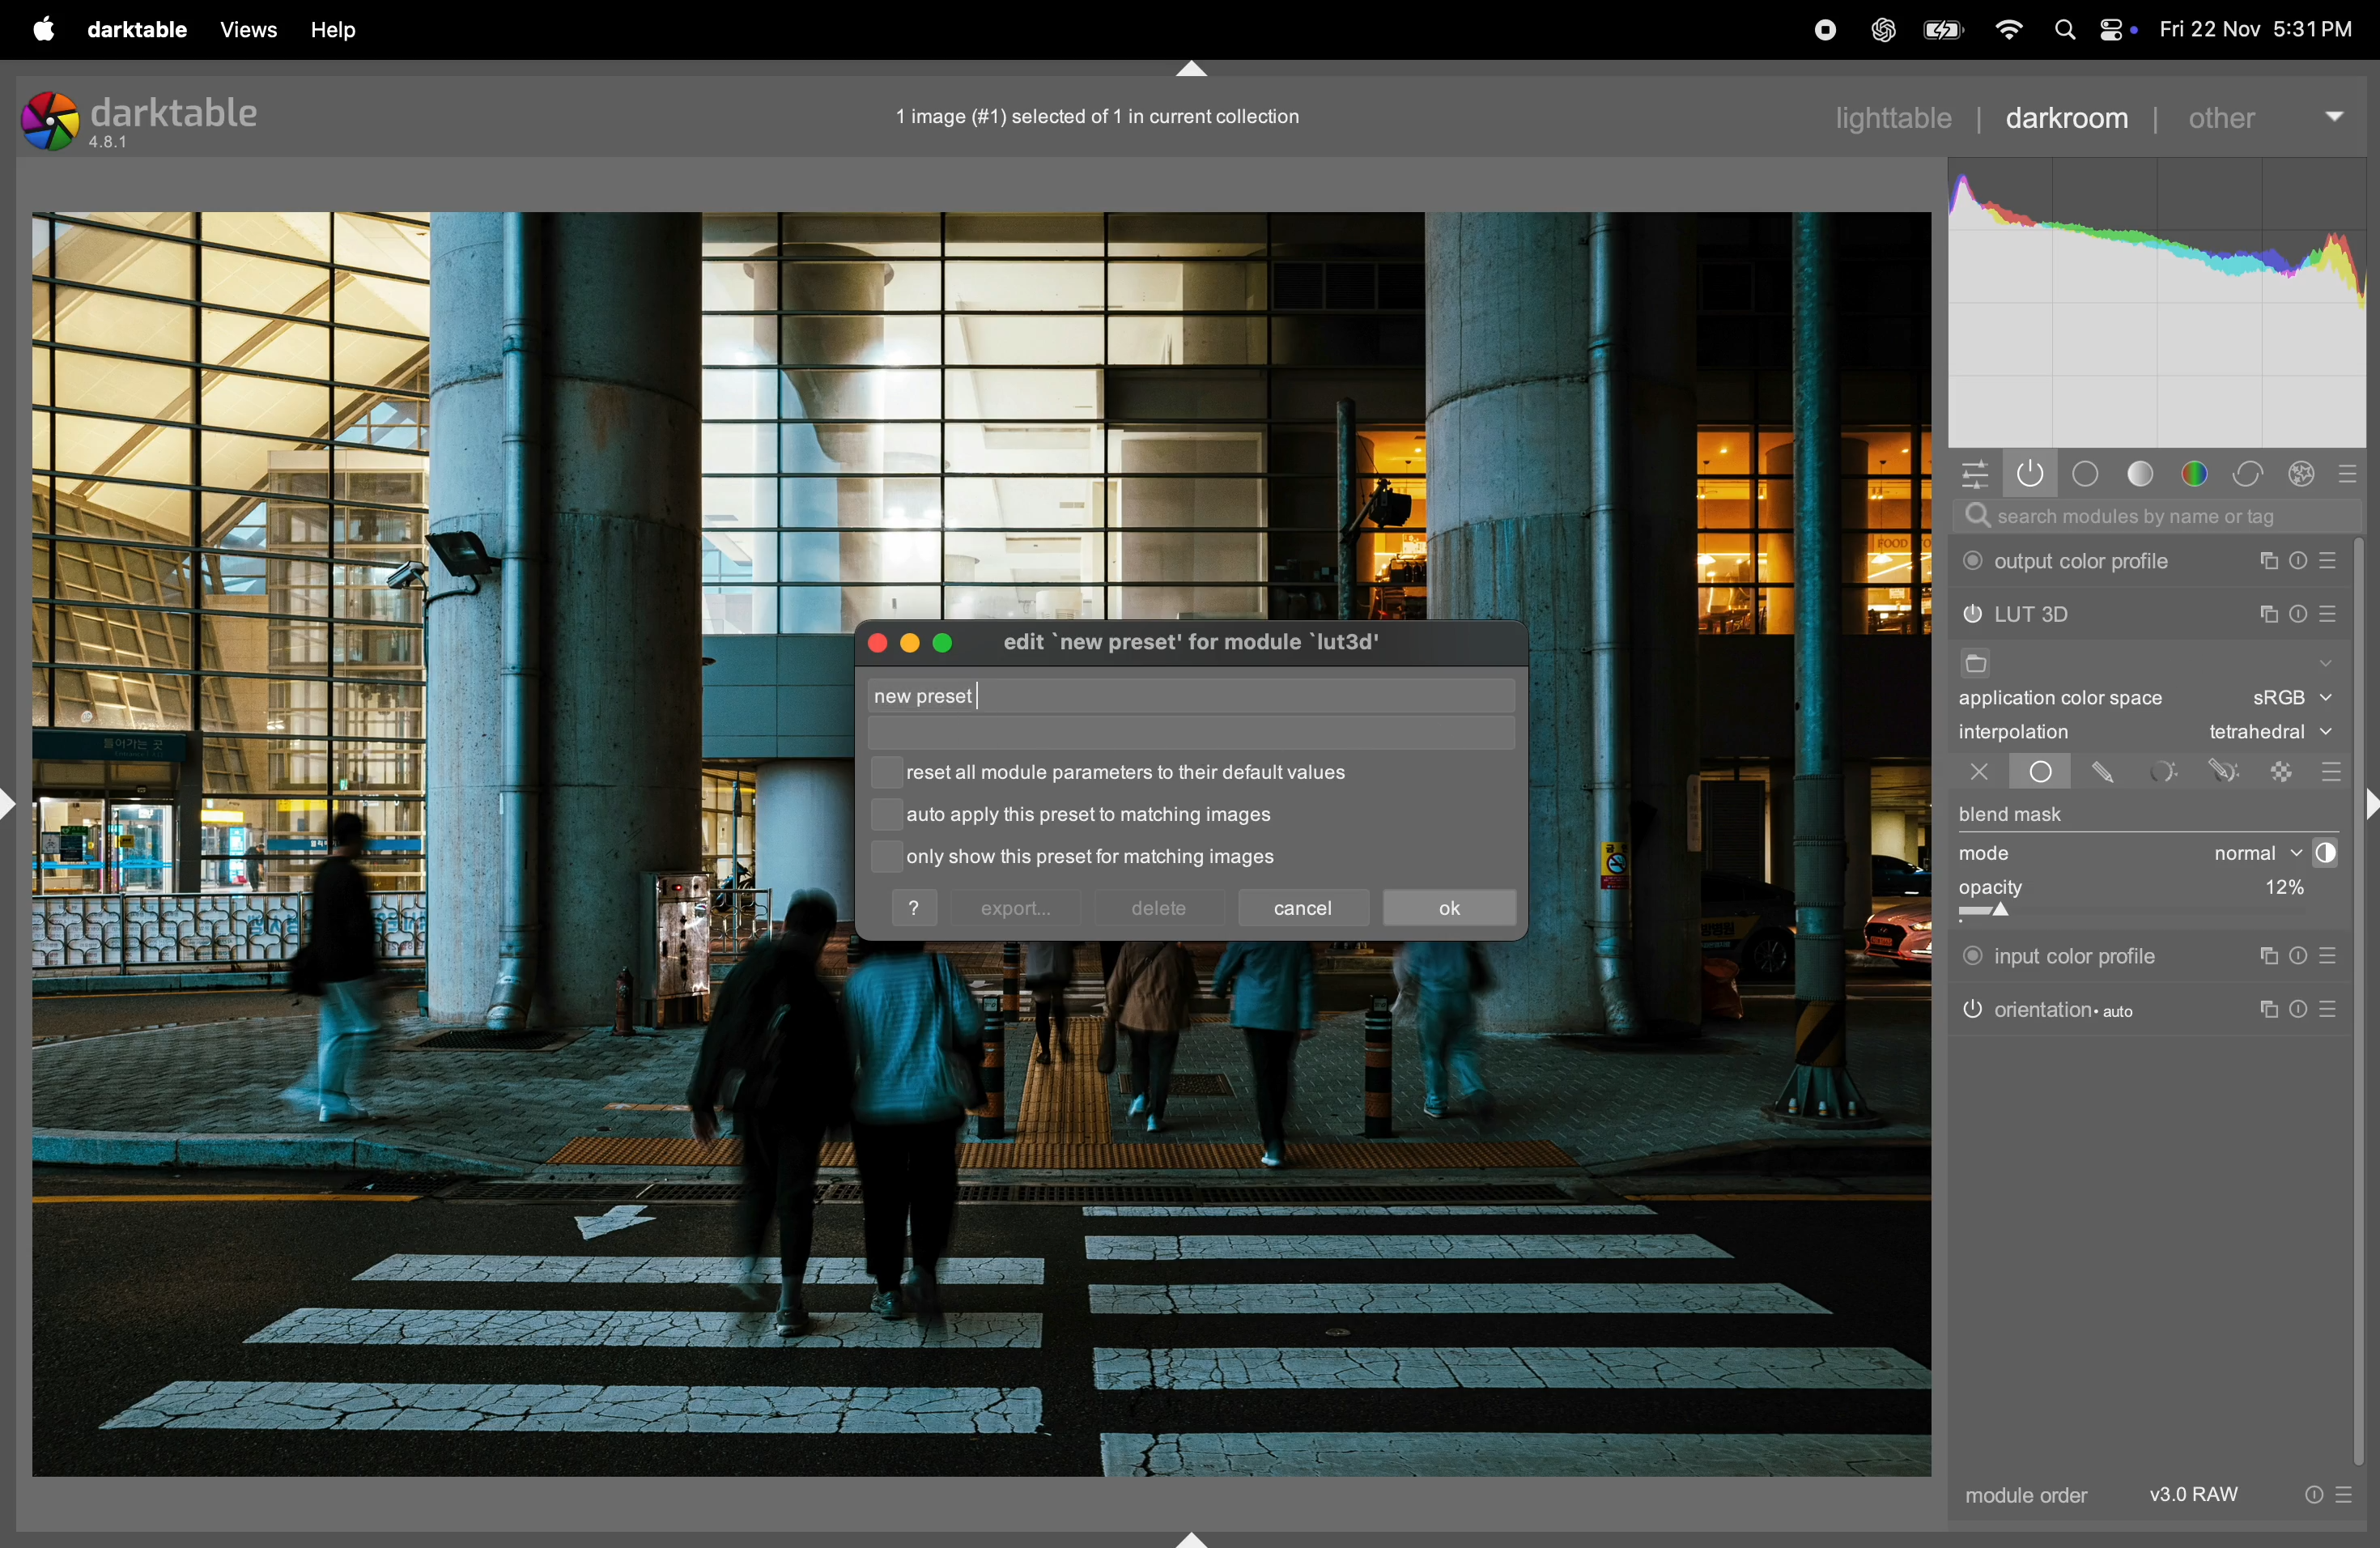 Image resolution: width=2380 pixels, height=1548 pixels. I want to click on opacity, so click(2087, 896).